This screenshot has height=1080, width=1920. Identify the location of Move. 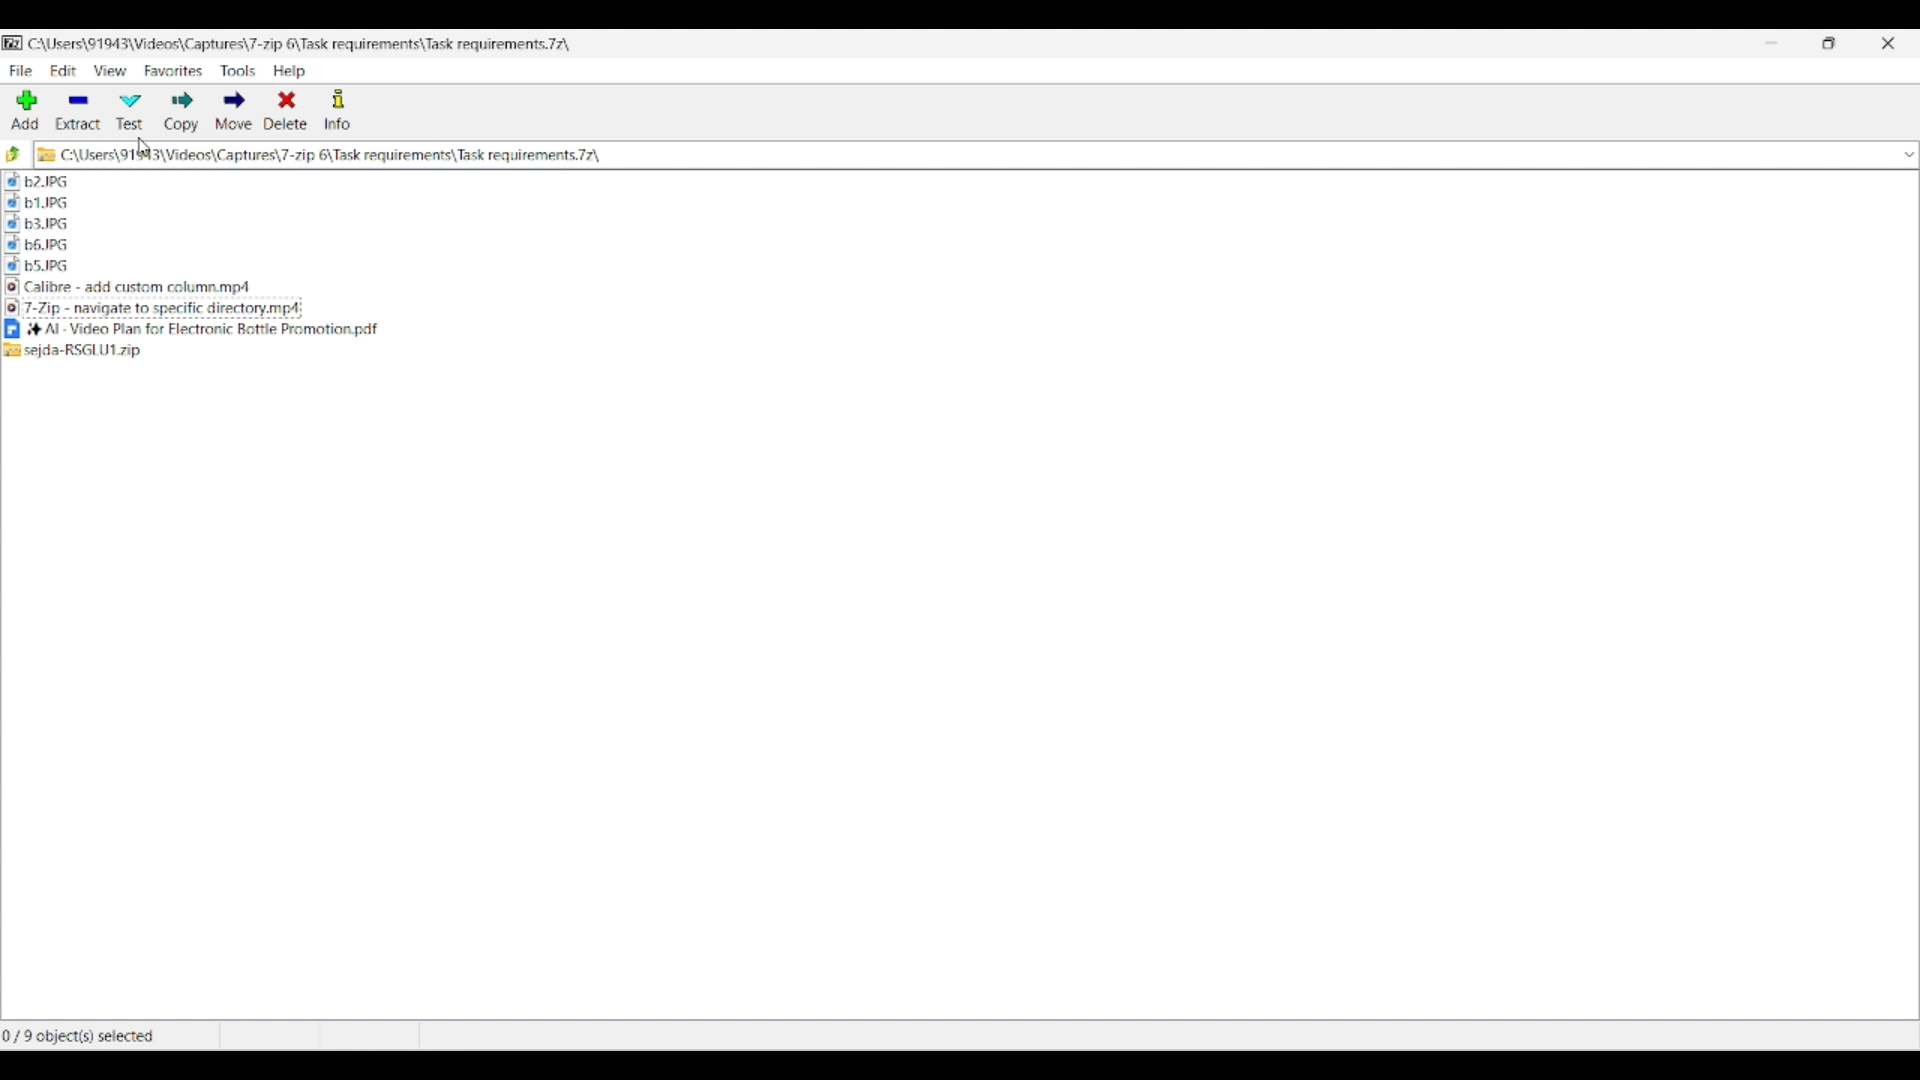
(234, 110).